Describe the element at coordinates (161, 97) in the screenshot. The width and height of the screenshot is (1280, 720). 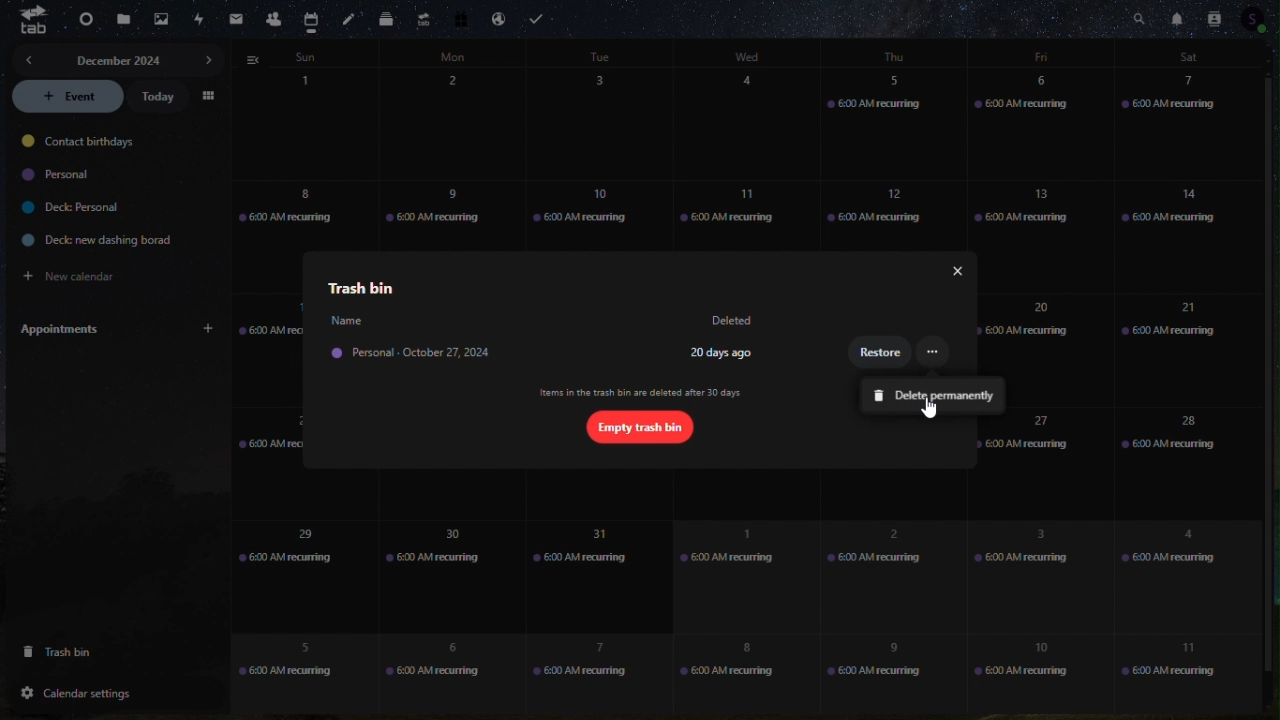
I see `today` at that location.